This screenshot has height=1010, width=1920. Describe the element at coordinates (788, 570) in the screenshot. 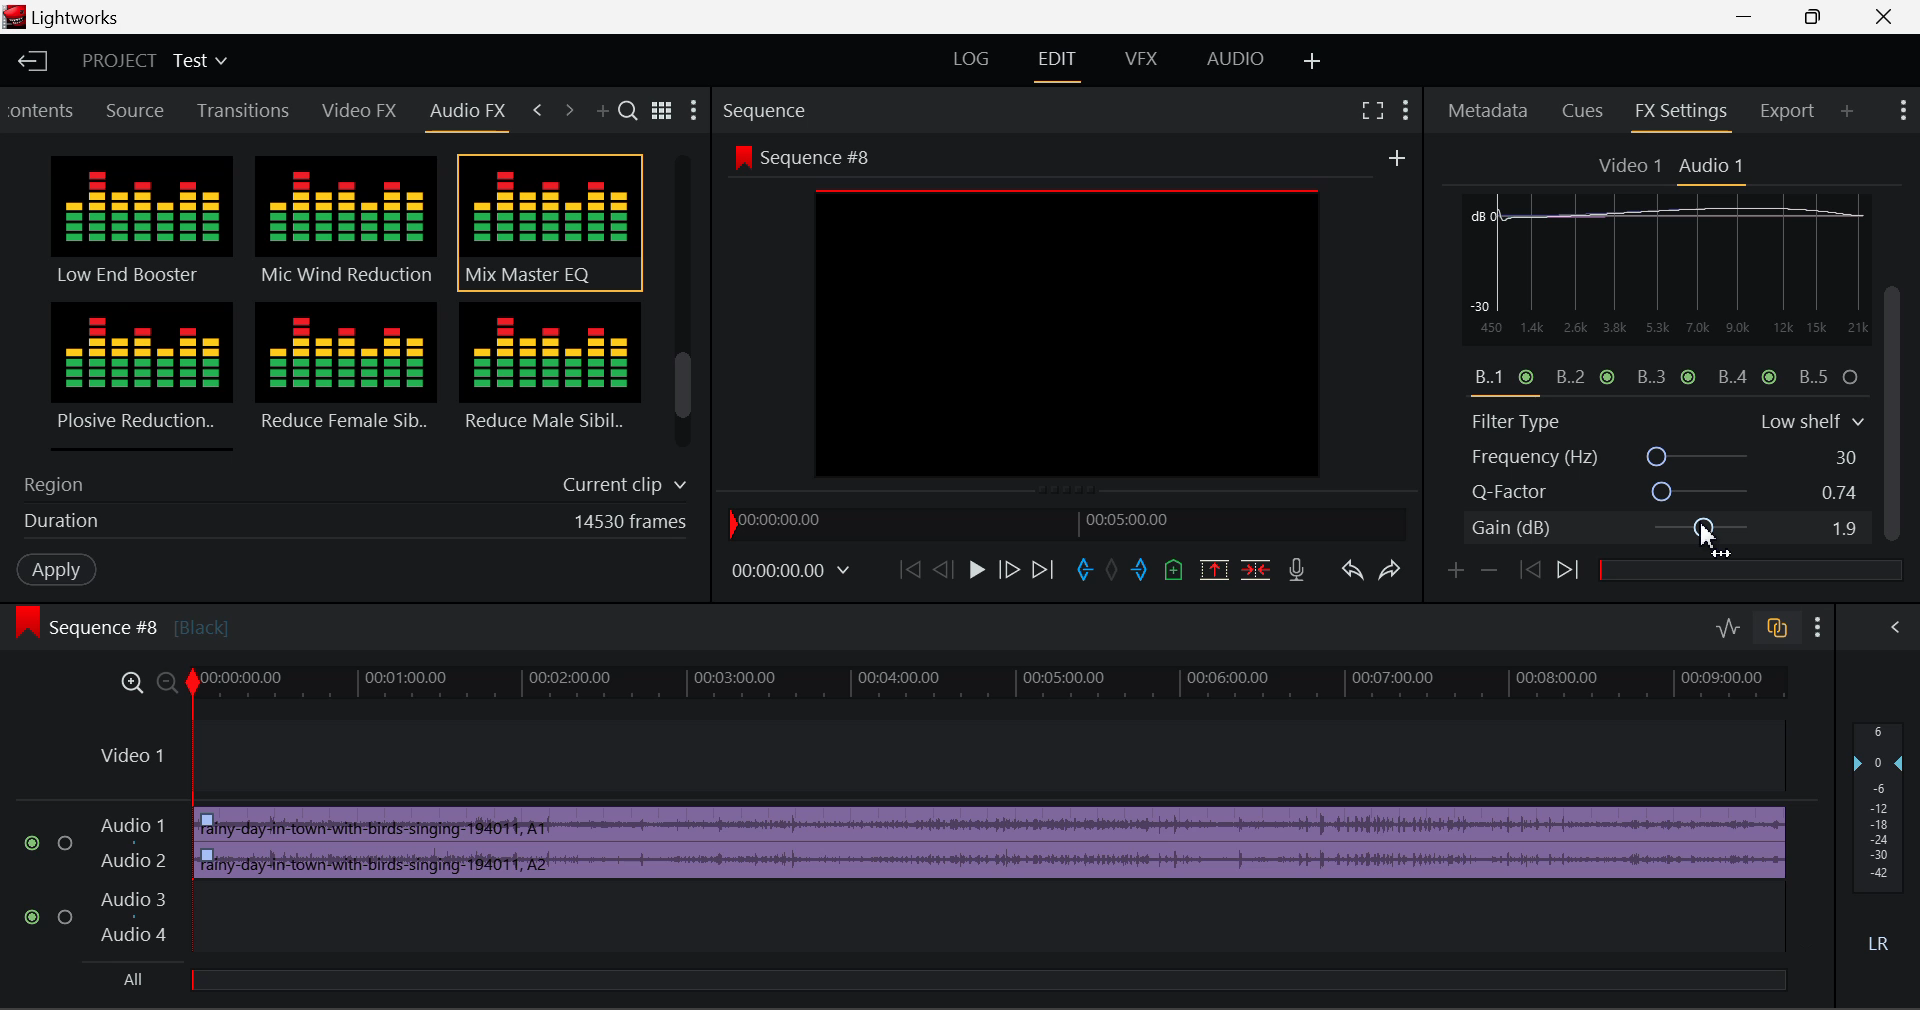

I see `Frame Time` at that location.